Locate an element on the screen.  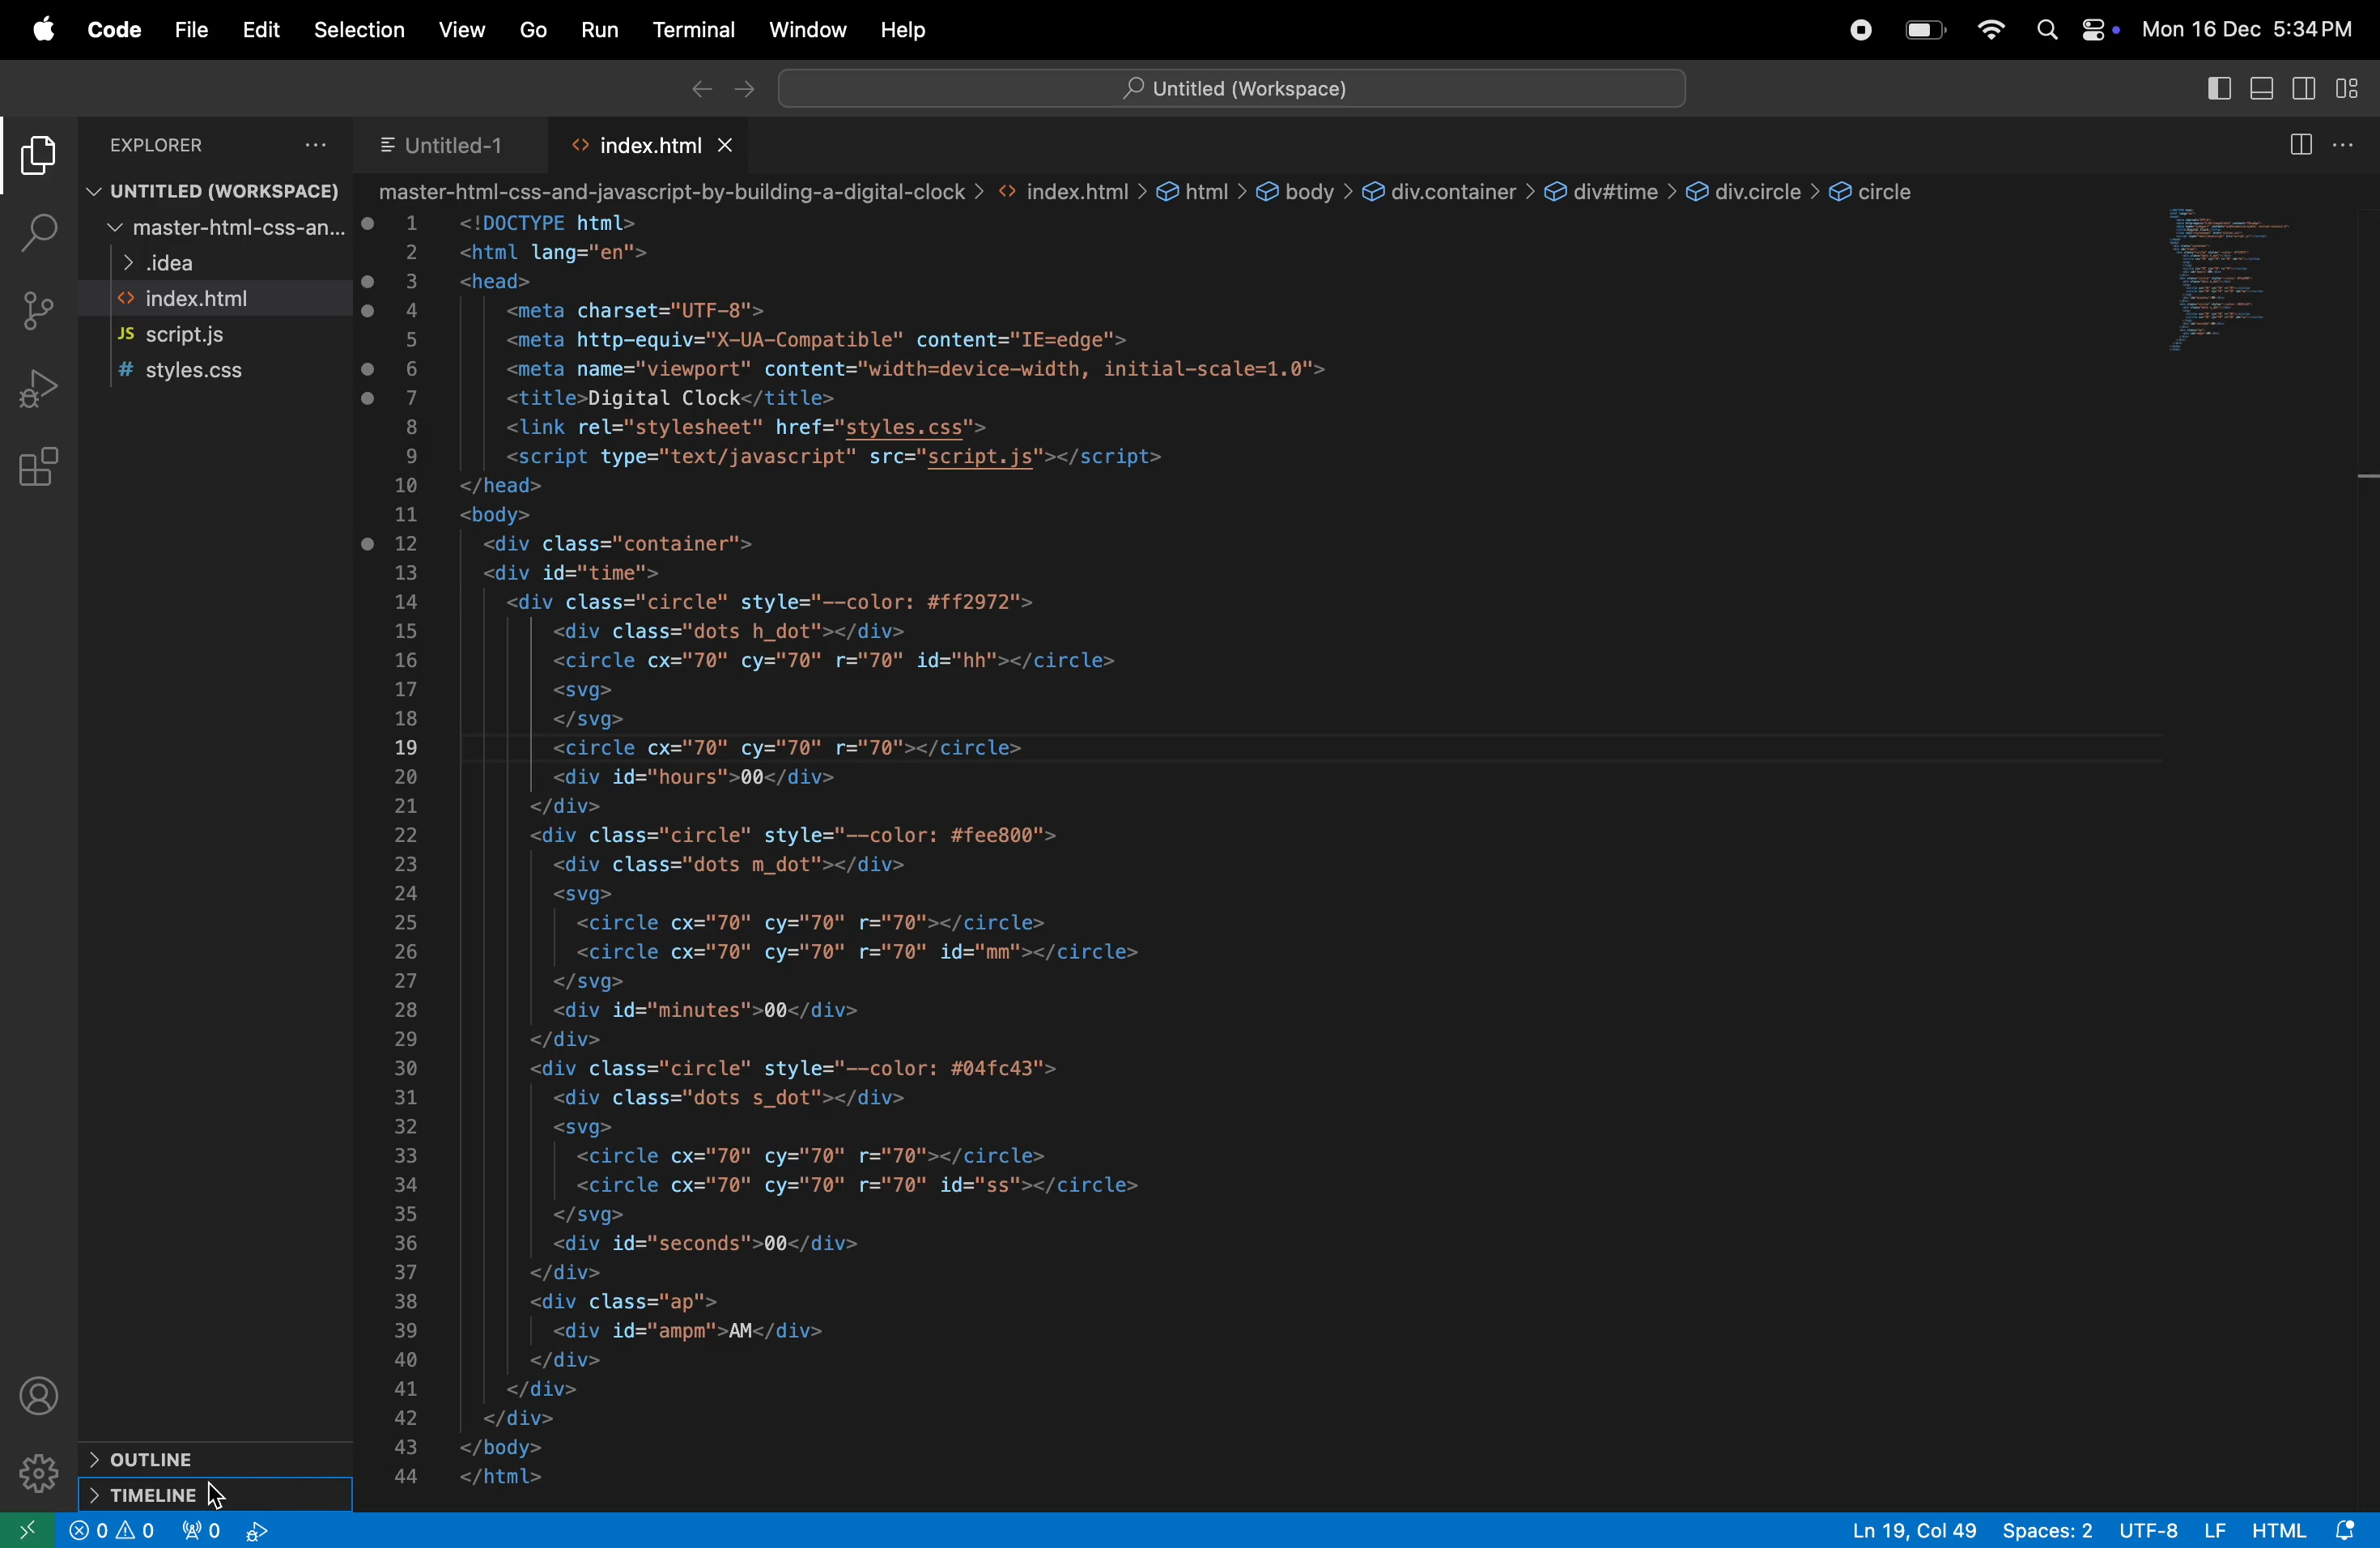
index.html is located at coordinates (192, 300).